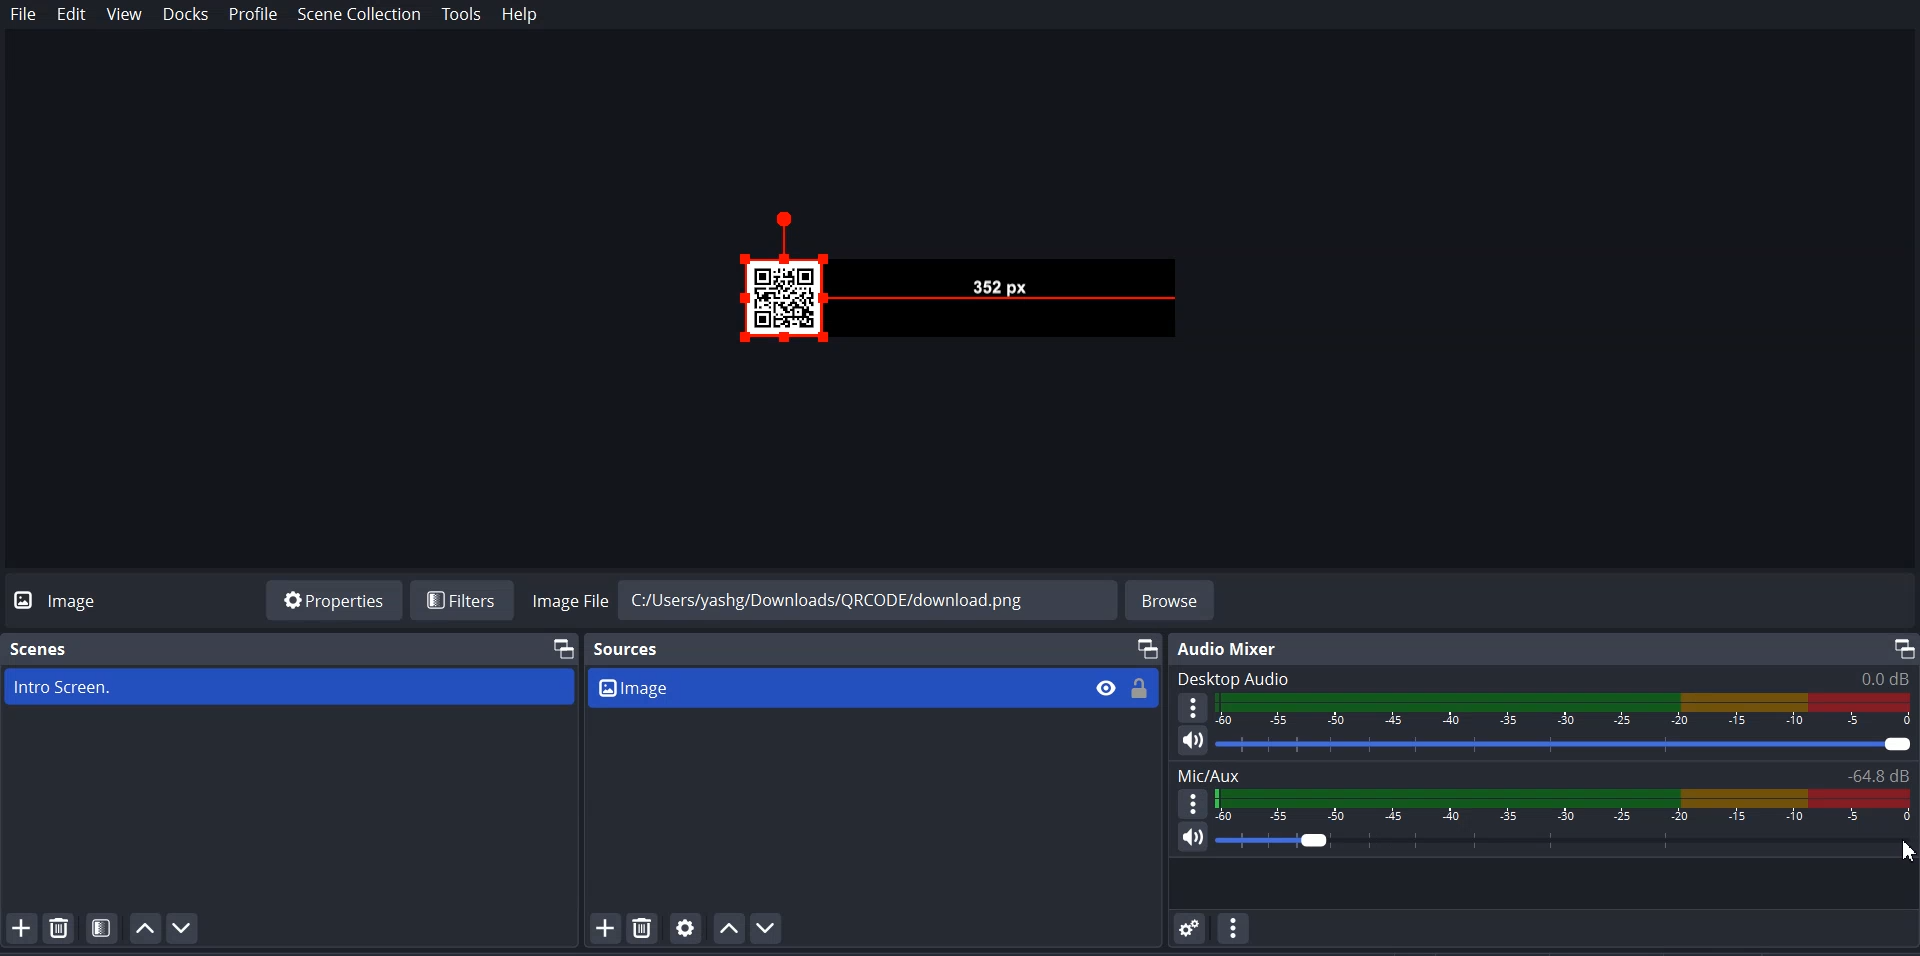 The width and height of the screenshot is (1920, 956). I want to click on File Preview, so click(1000, 286).